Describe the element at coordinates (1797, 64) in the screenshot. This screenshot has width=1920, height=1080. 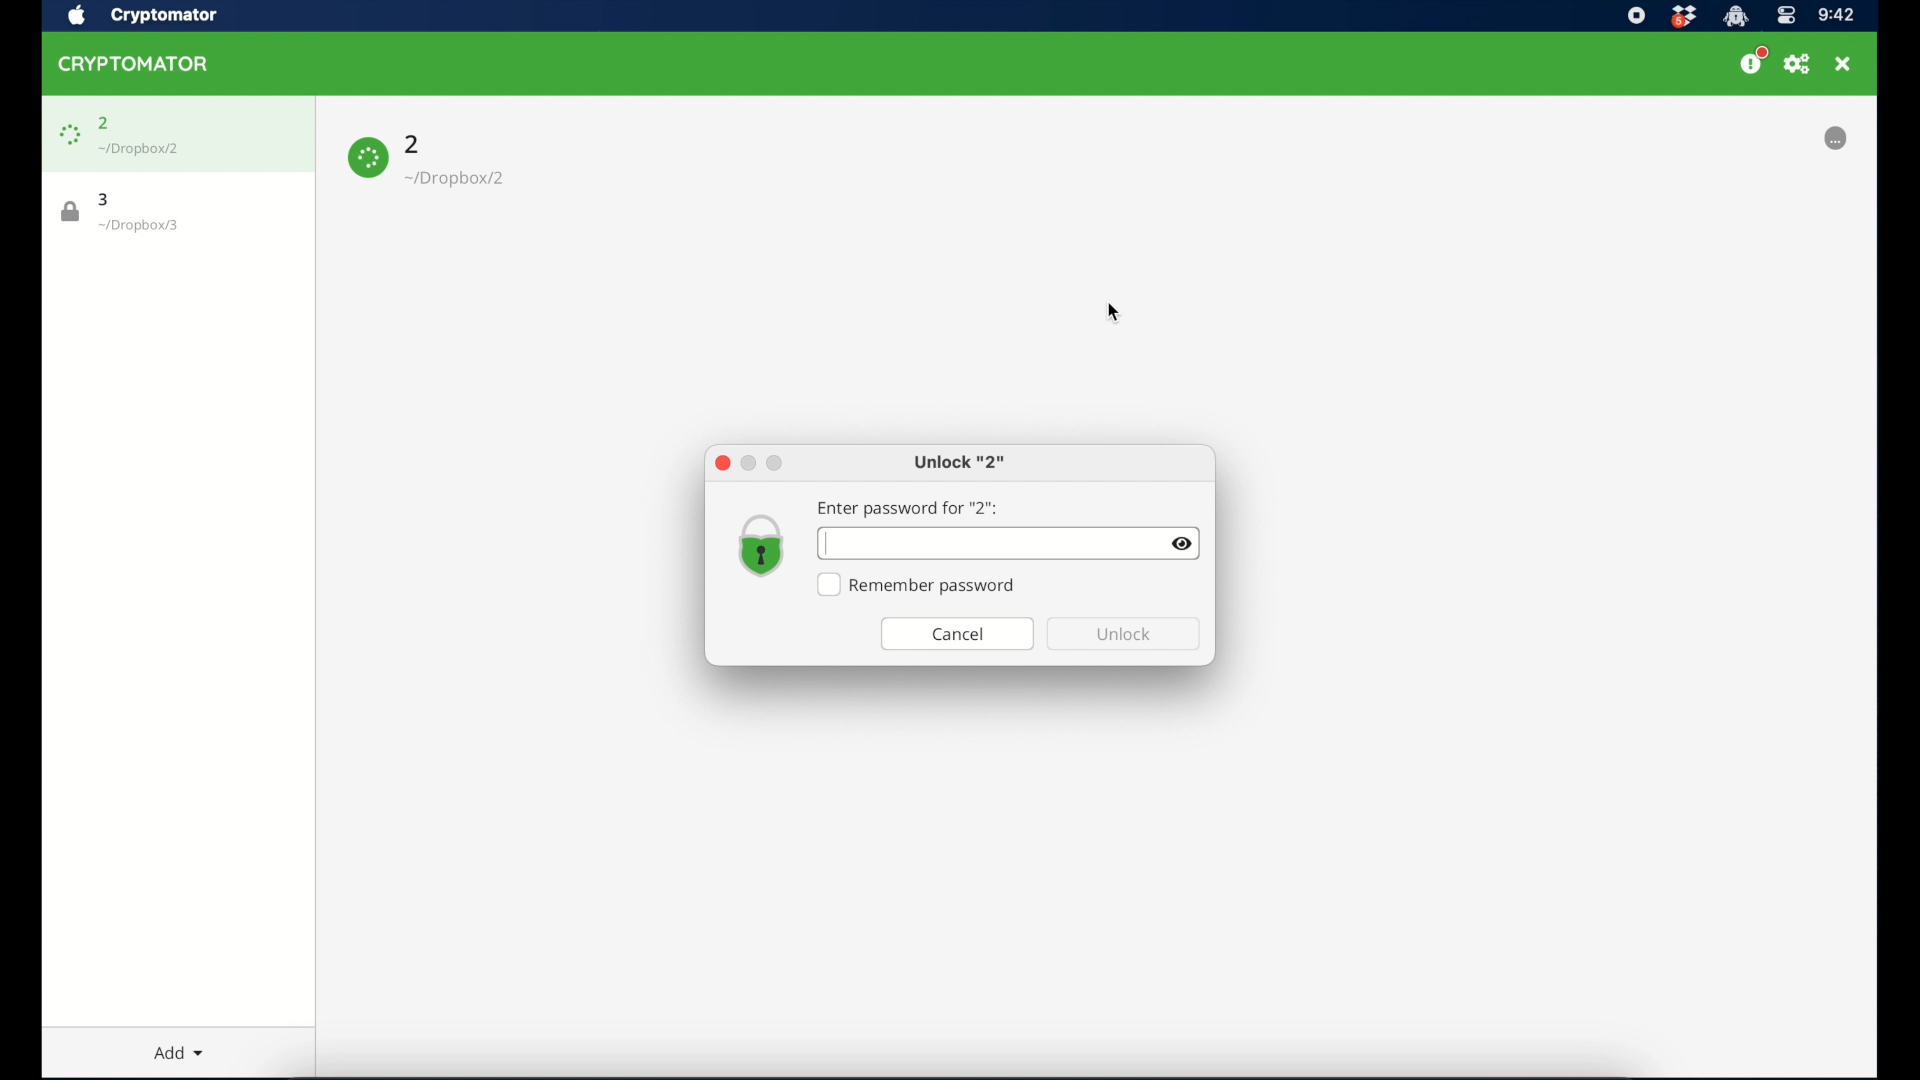
I see `preferences` at that location.